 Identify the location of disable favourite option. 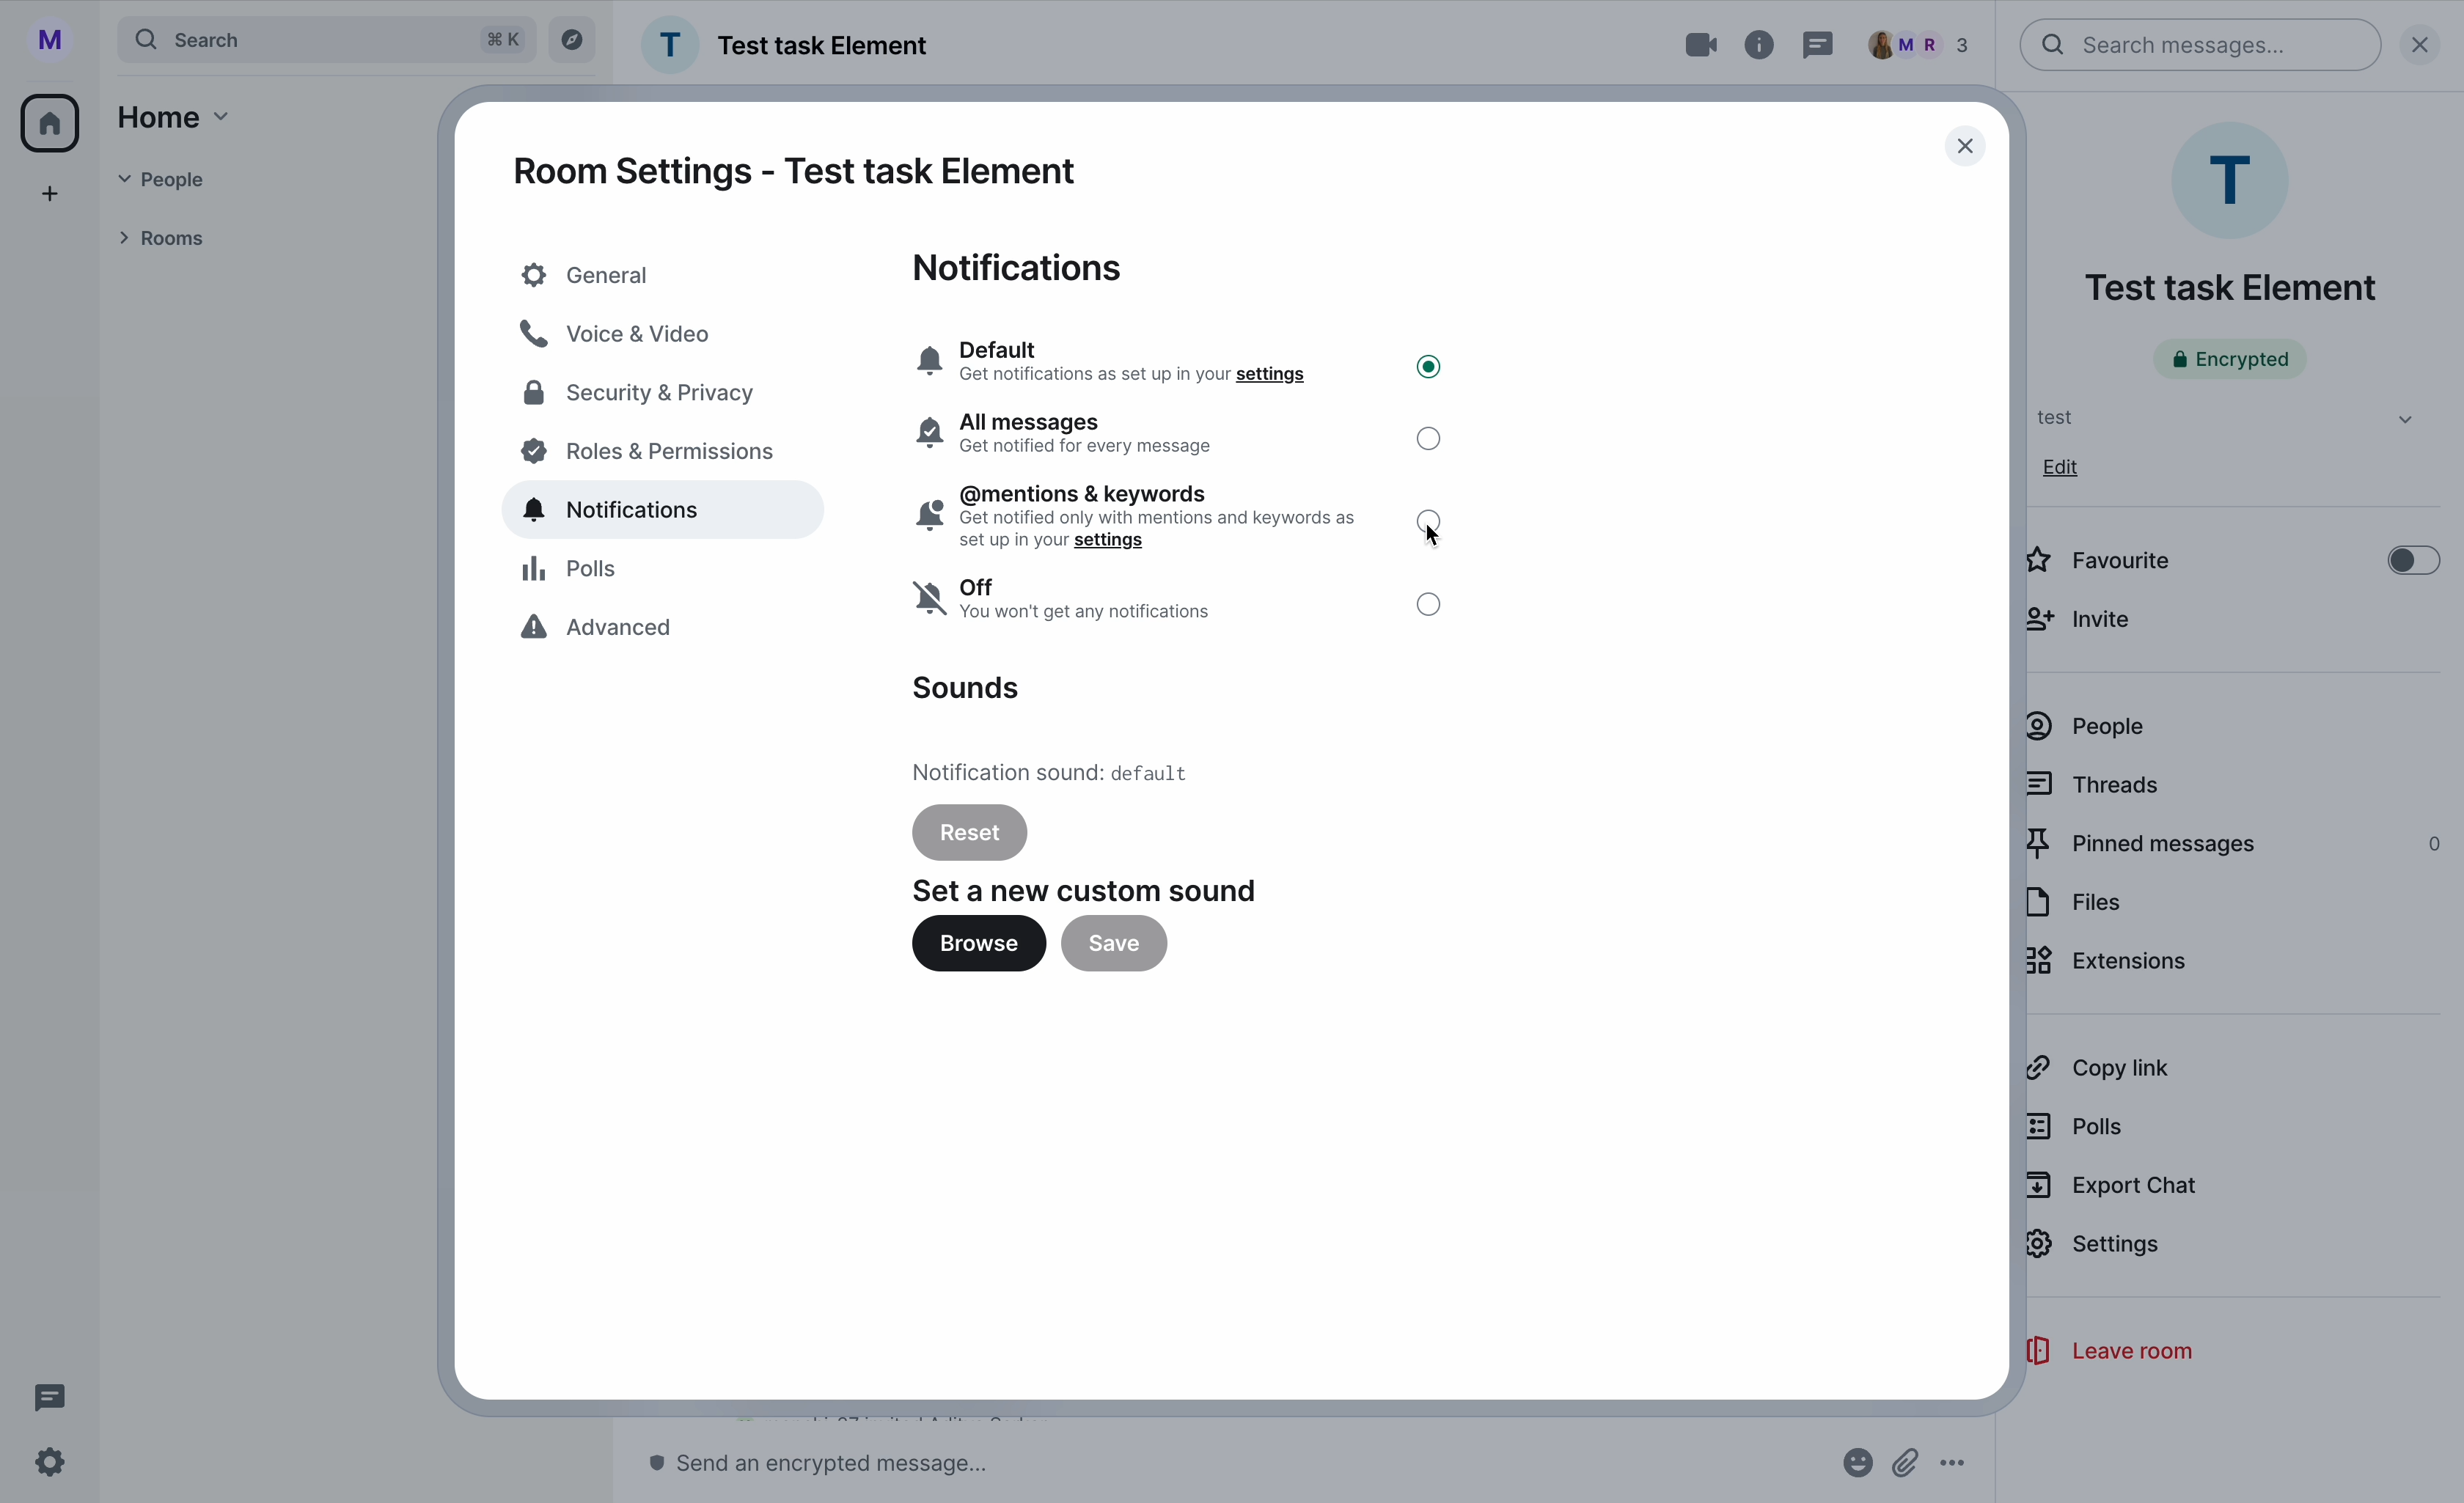
(2231, 557).